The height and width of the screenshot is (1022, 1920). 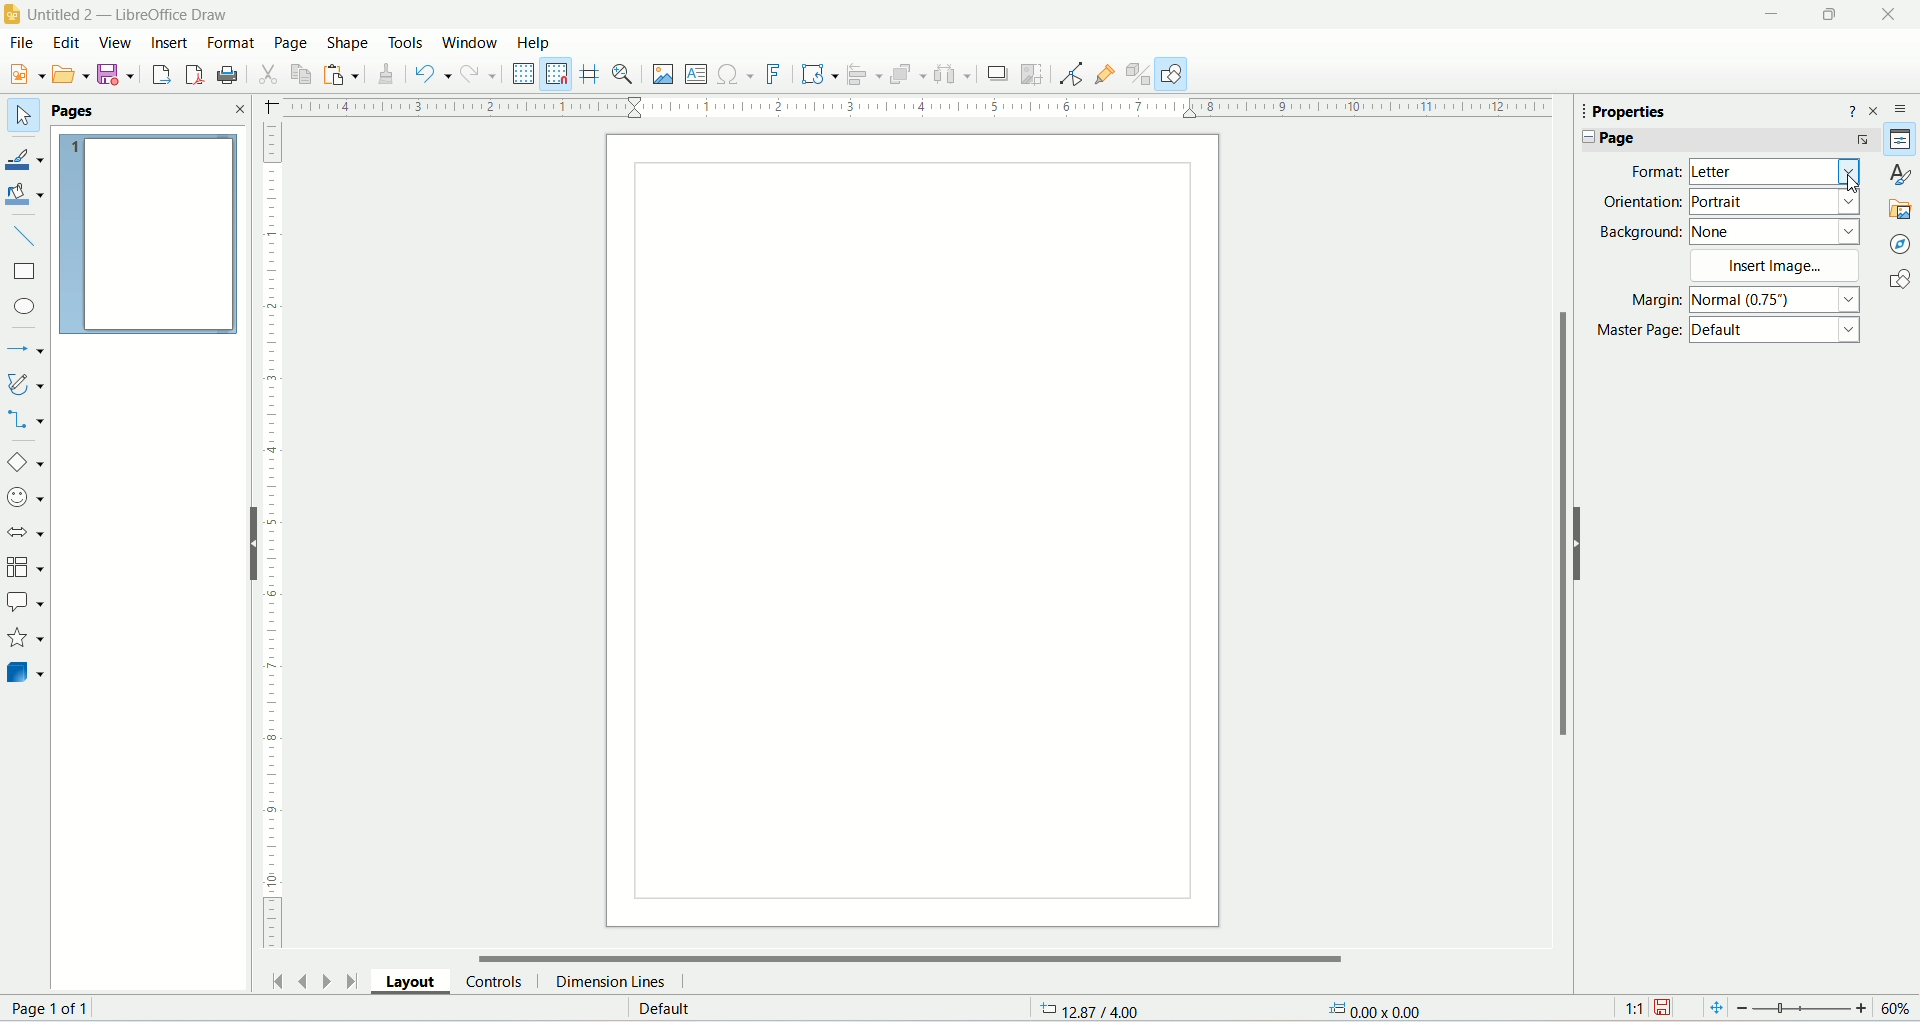 I want to click on vertical ruler, so click(x=272, y=533).